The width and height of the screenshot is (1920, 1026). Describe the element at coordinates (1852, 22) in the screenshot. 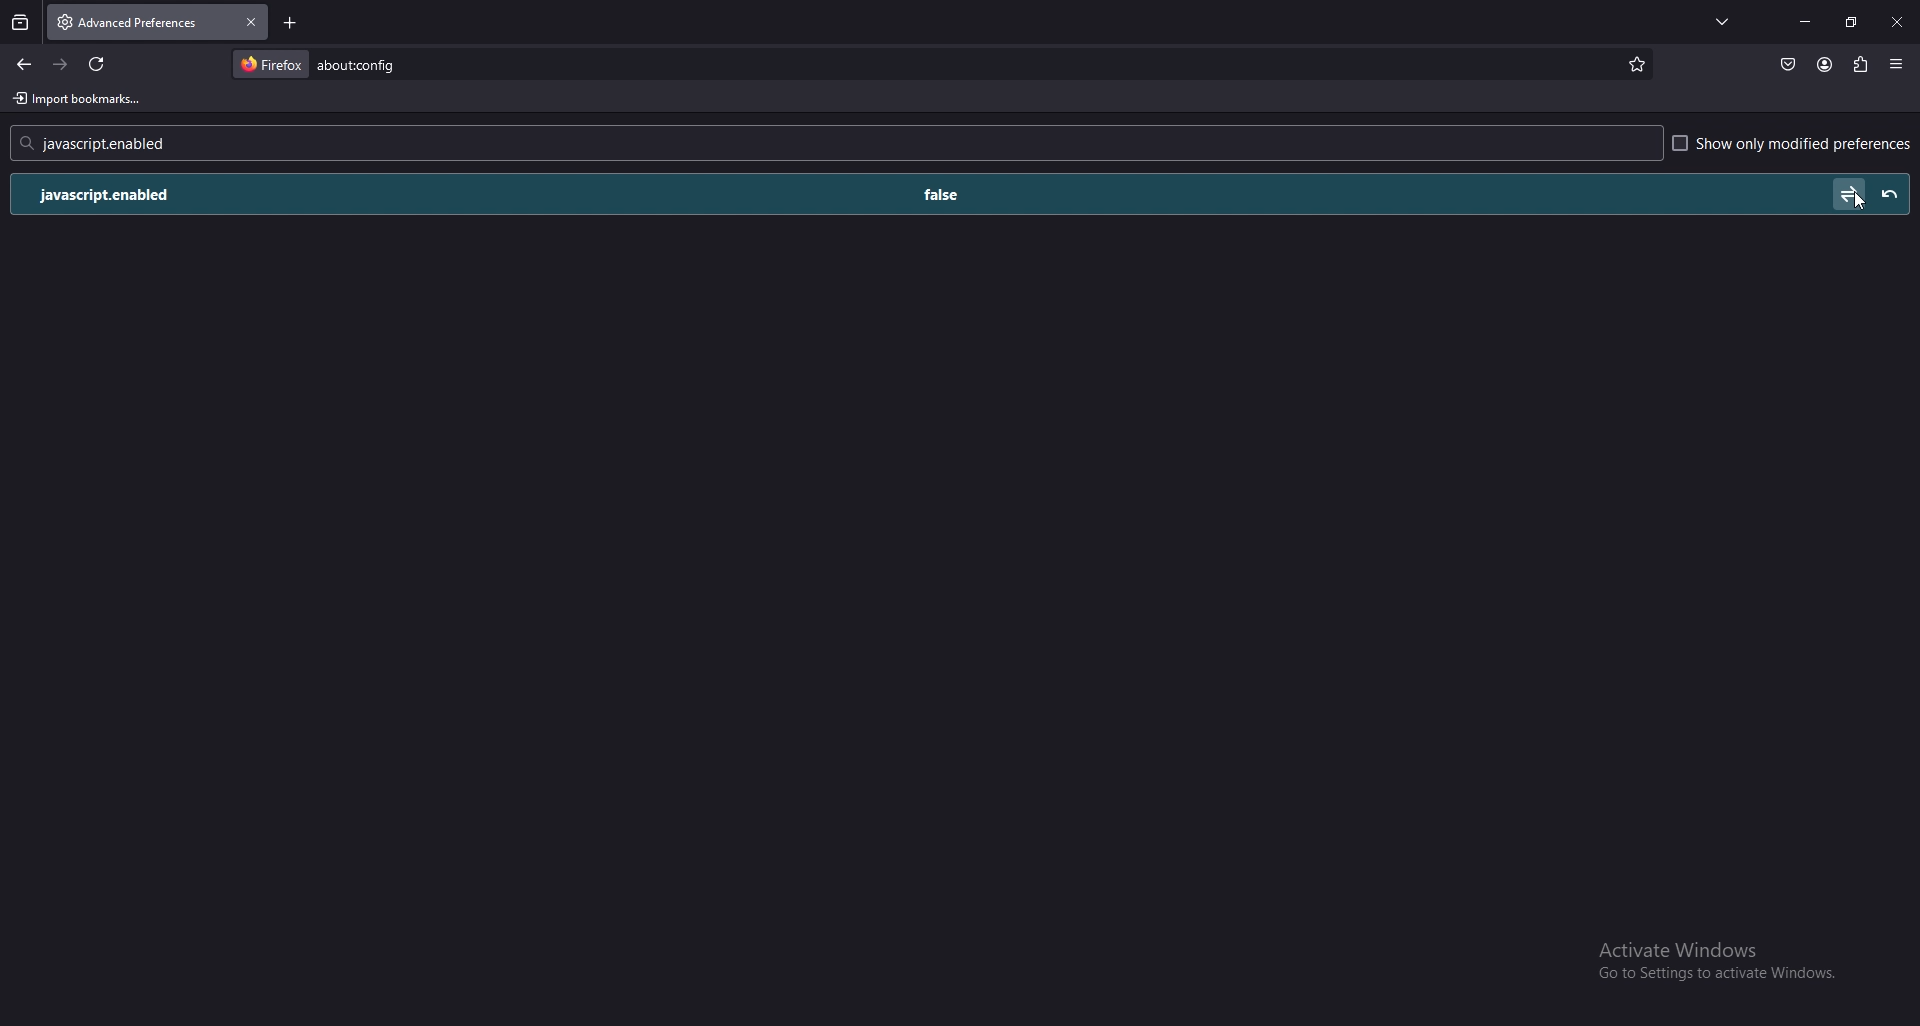

I see `resize` at that location.